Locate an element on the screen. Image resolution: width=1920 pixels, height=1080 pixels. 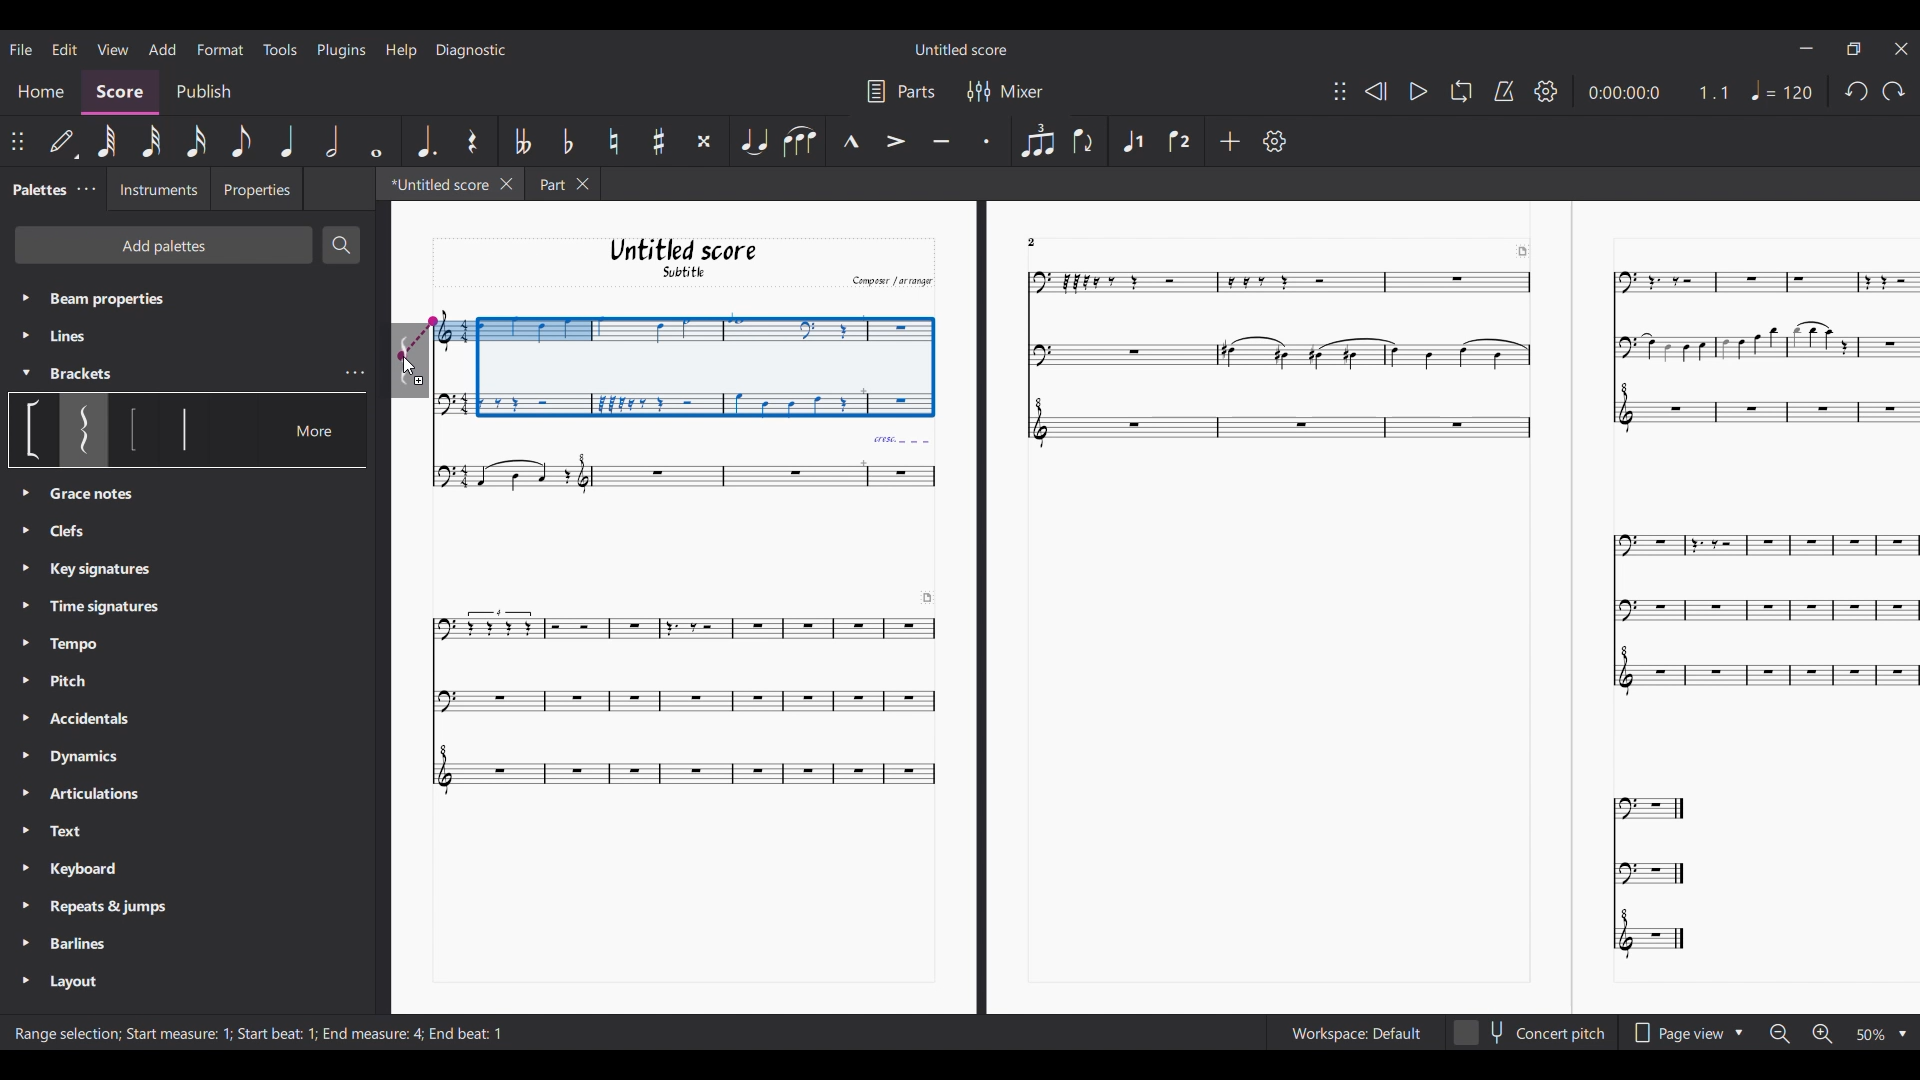
Tools is located at coordinates (280, 49).